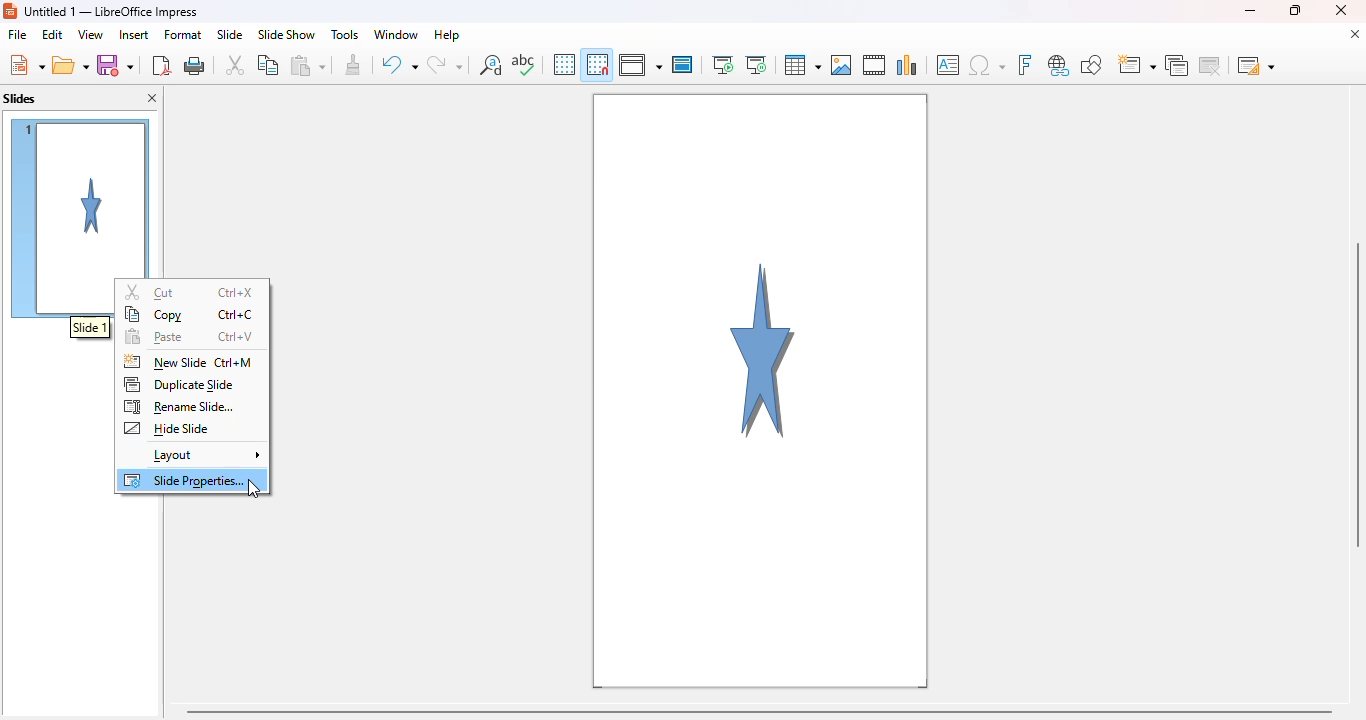 The image size is (1366, 720). What do you see at coordinates (53, 35) in the screenshot?
I see `edit` at bounding box center [53, 35].